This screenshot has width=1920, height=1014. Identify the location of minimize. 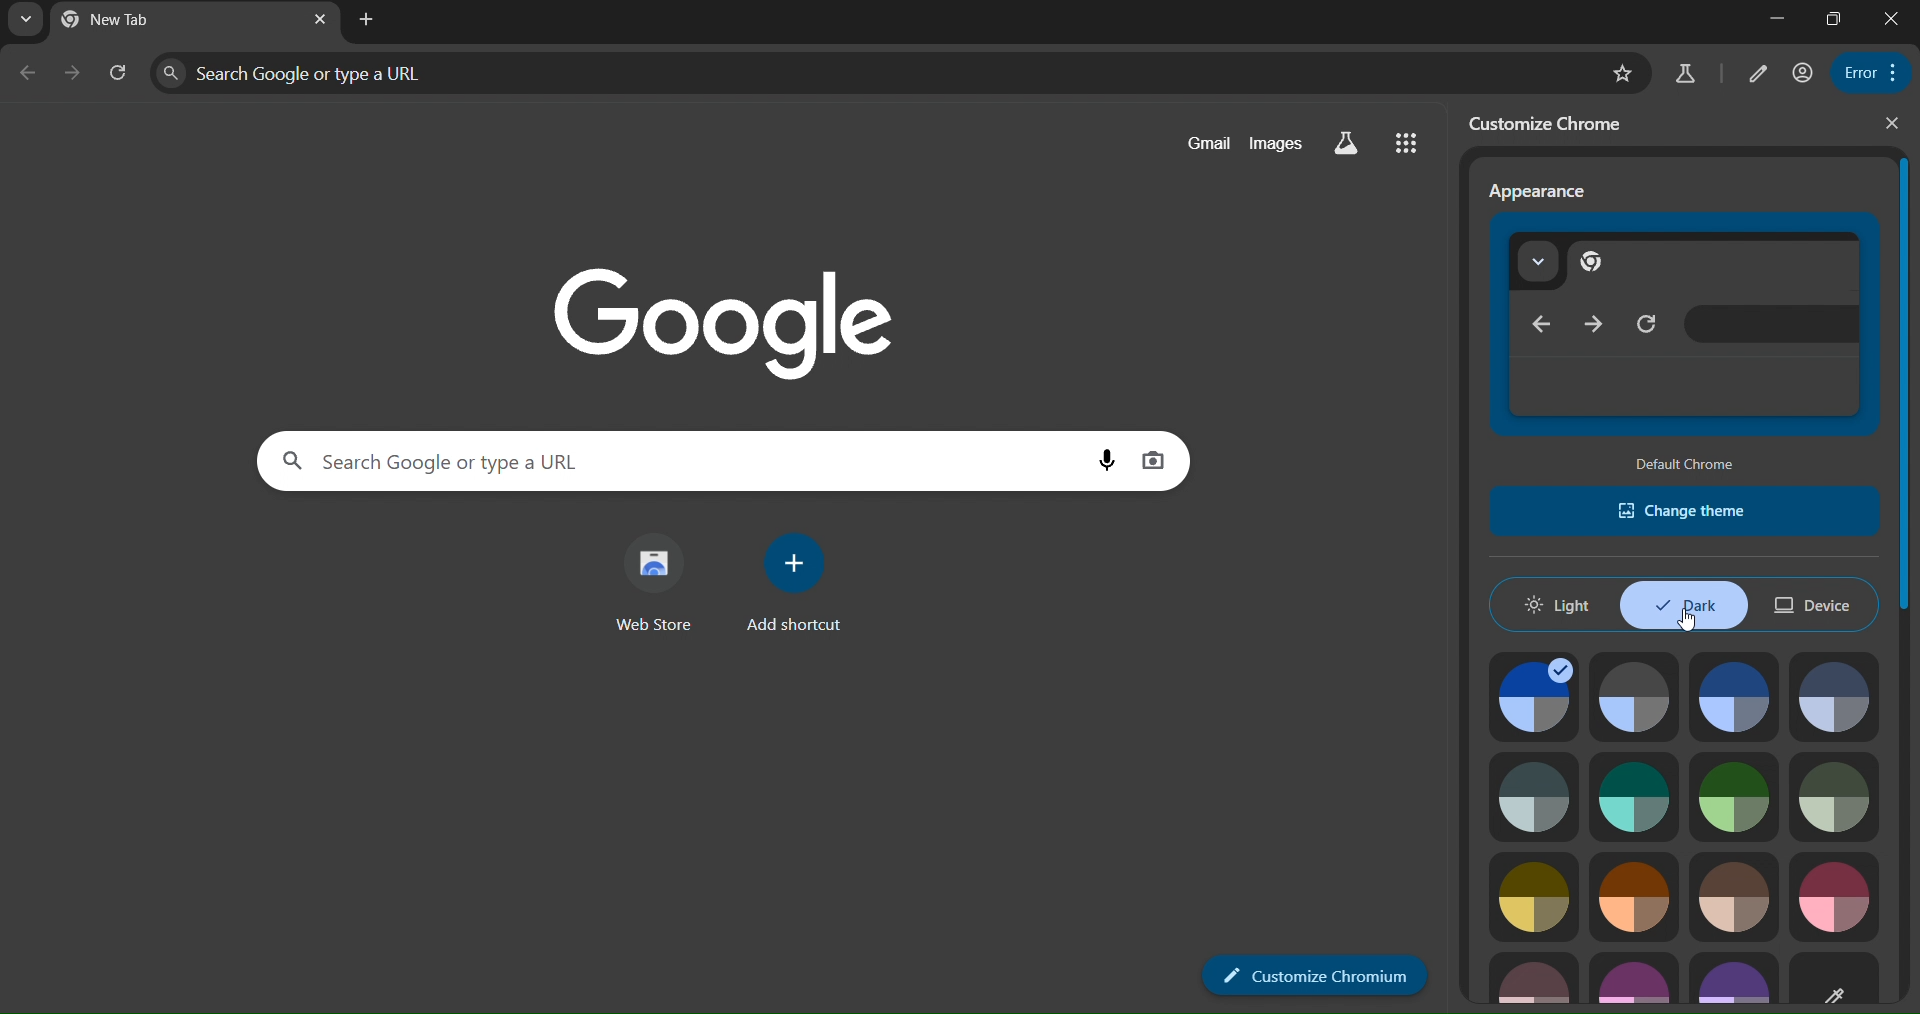
(1777, 20).